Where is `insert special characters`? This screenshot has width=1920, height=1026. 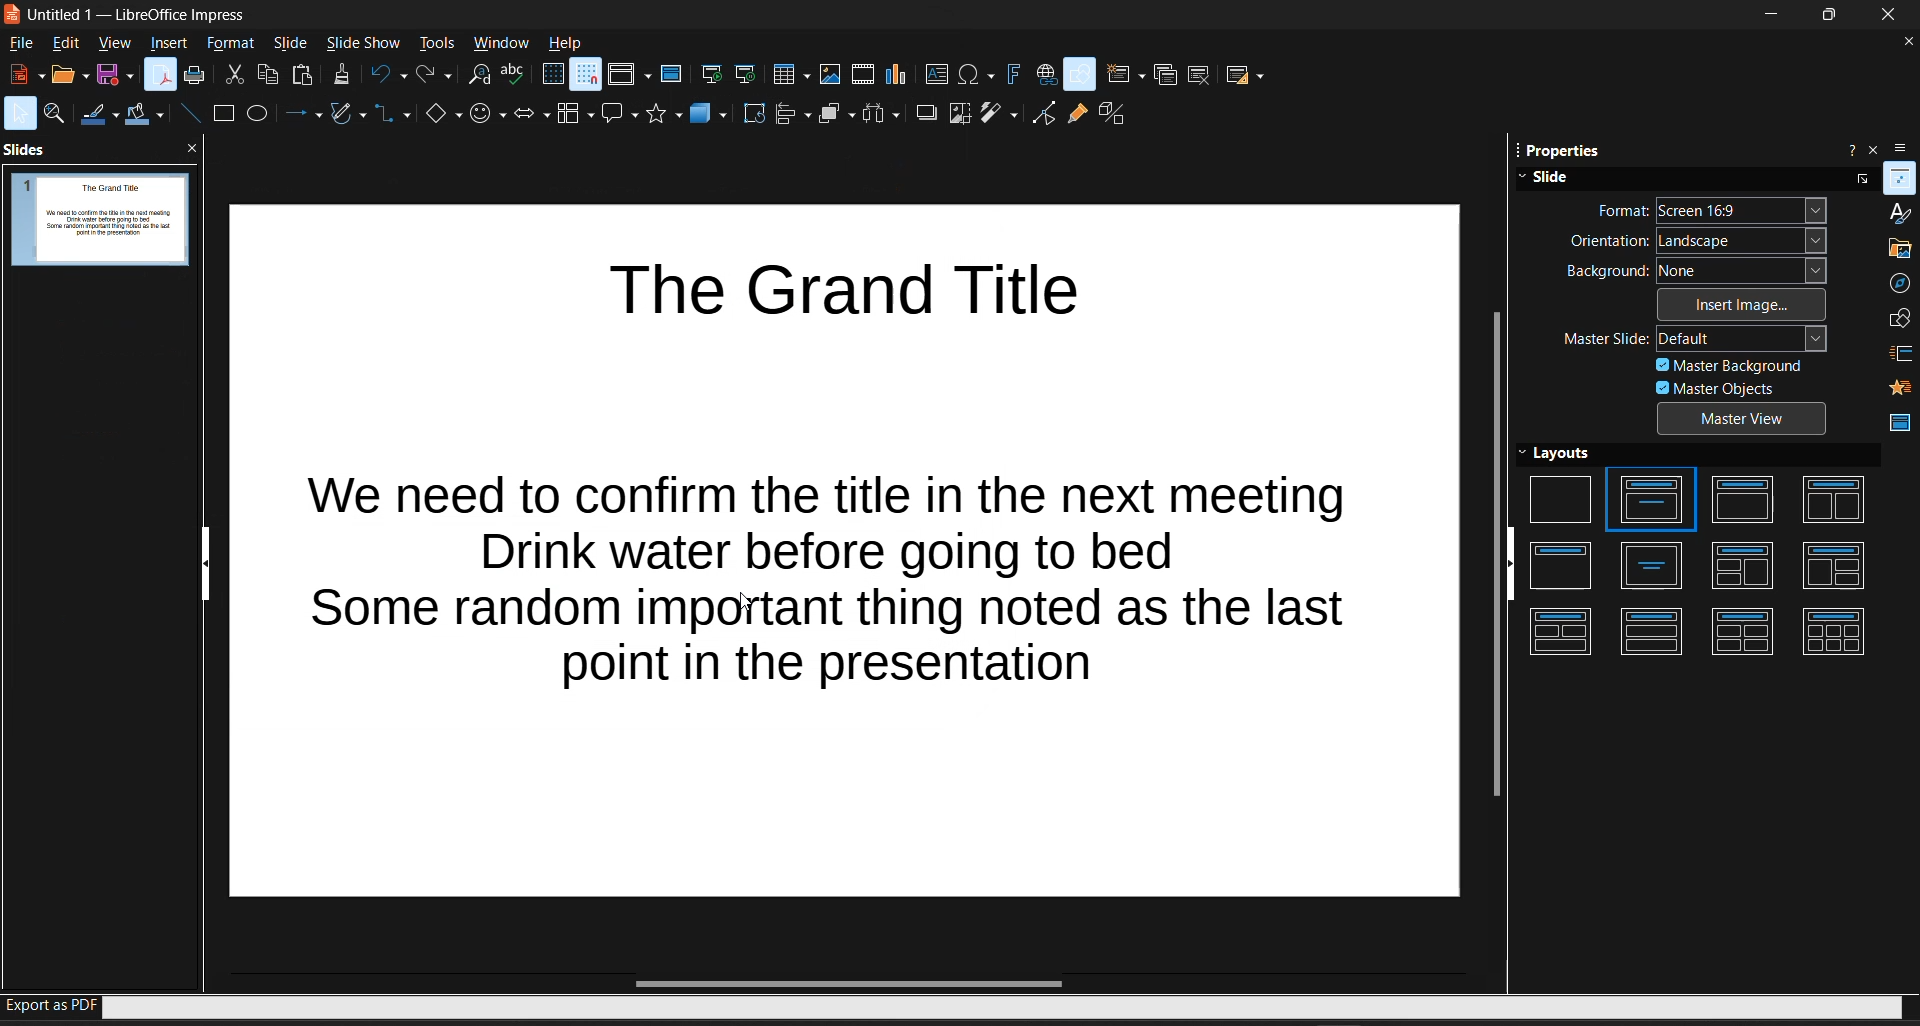 insert special characters is located at coordinates (976, 75).